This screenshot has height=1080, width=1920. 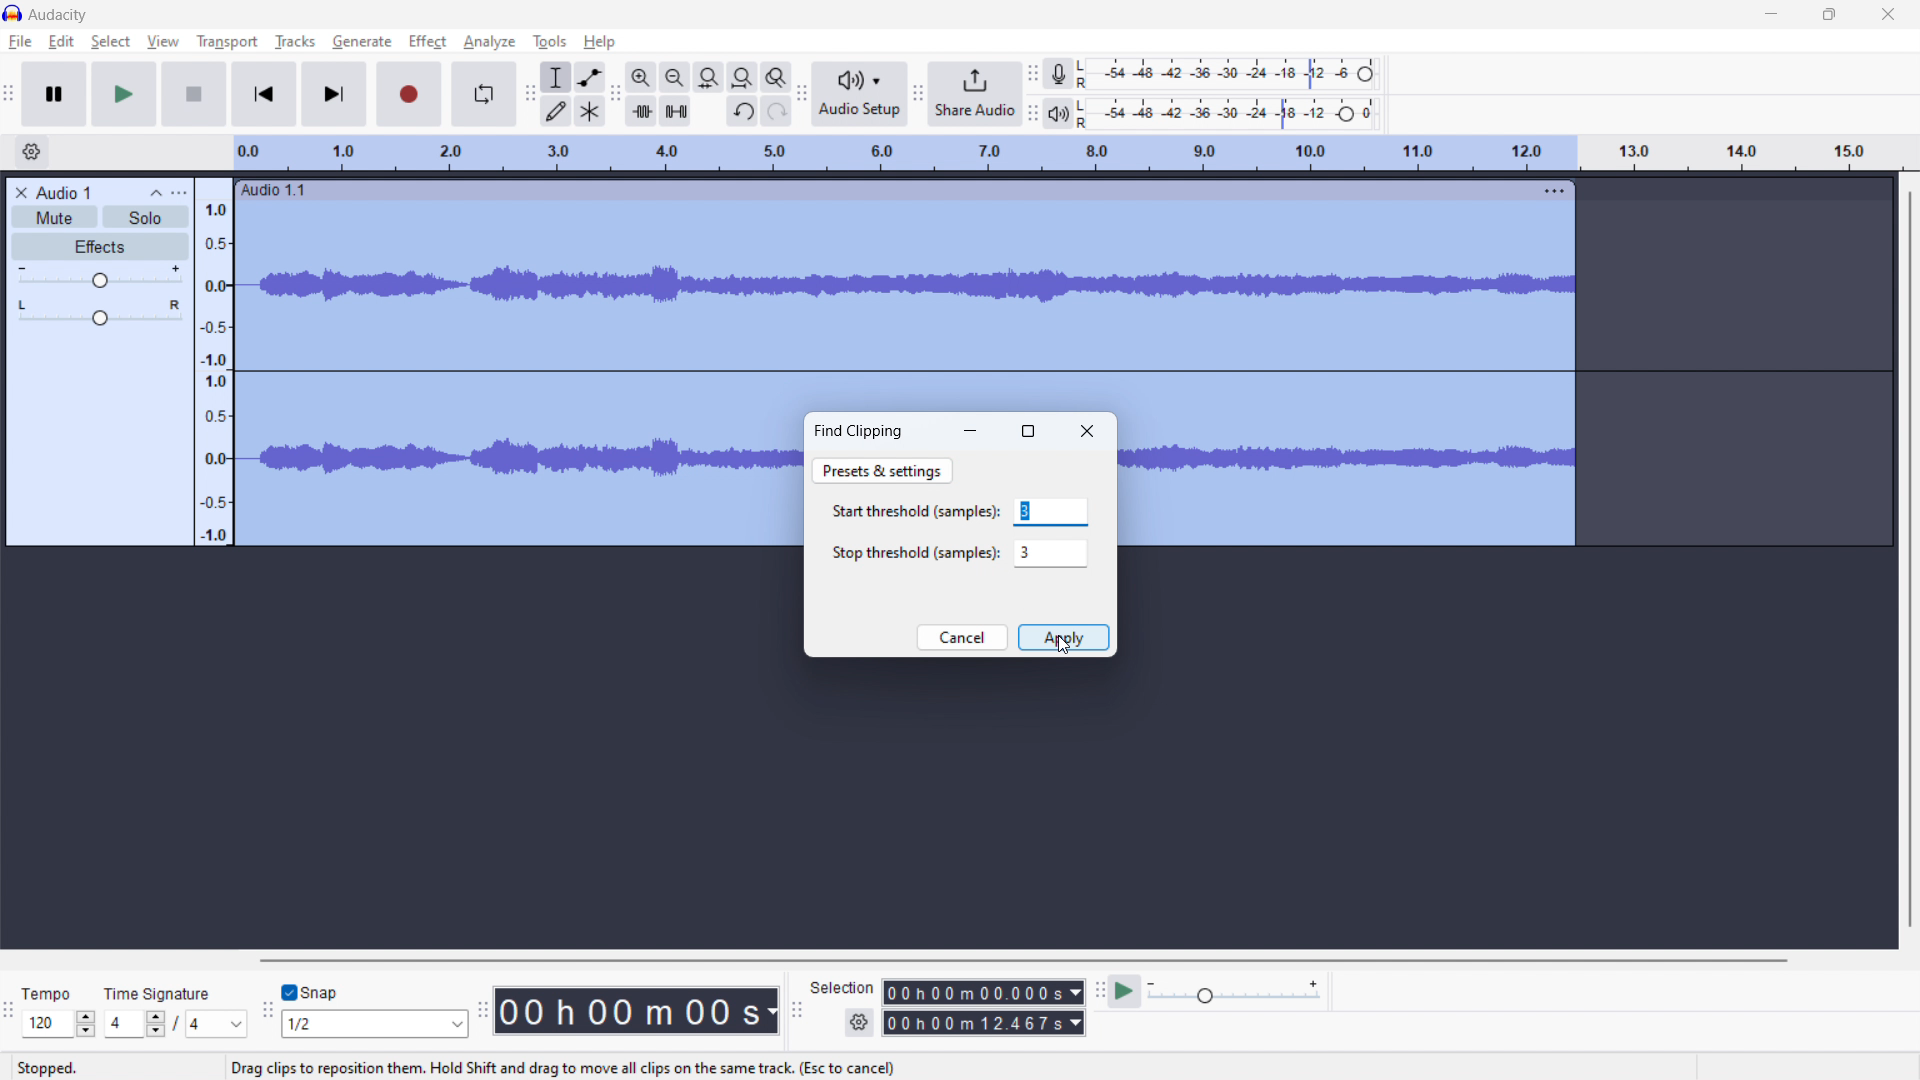 I want to click on stop threshold, so click(x=1050, y=553).